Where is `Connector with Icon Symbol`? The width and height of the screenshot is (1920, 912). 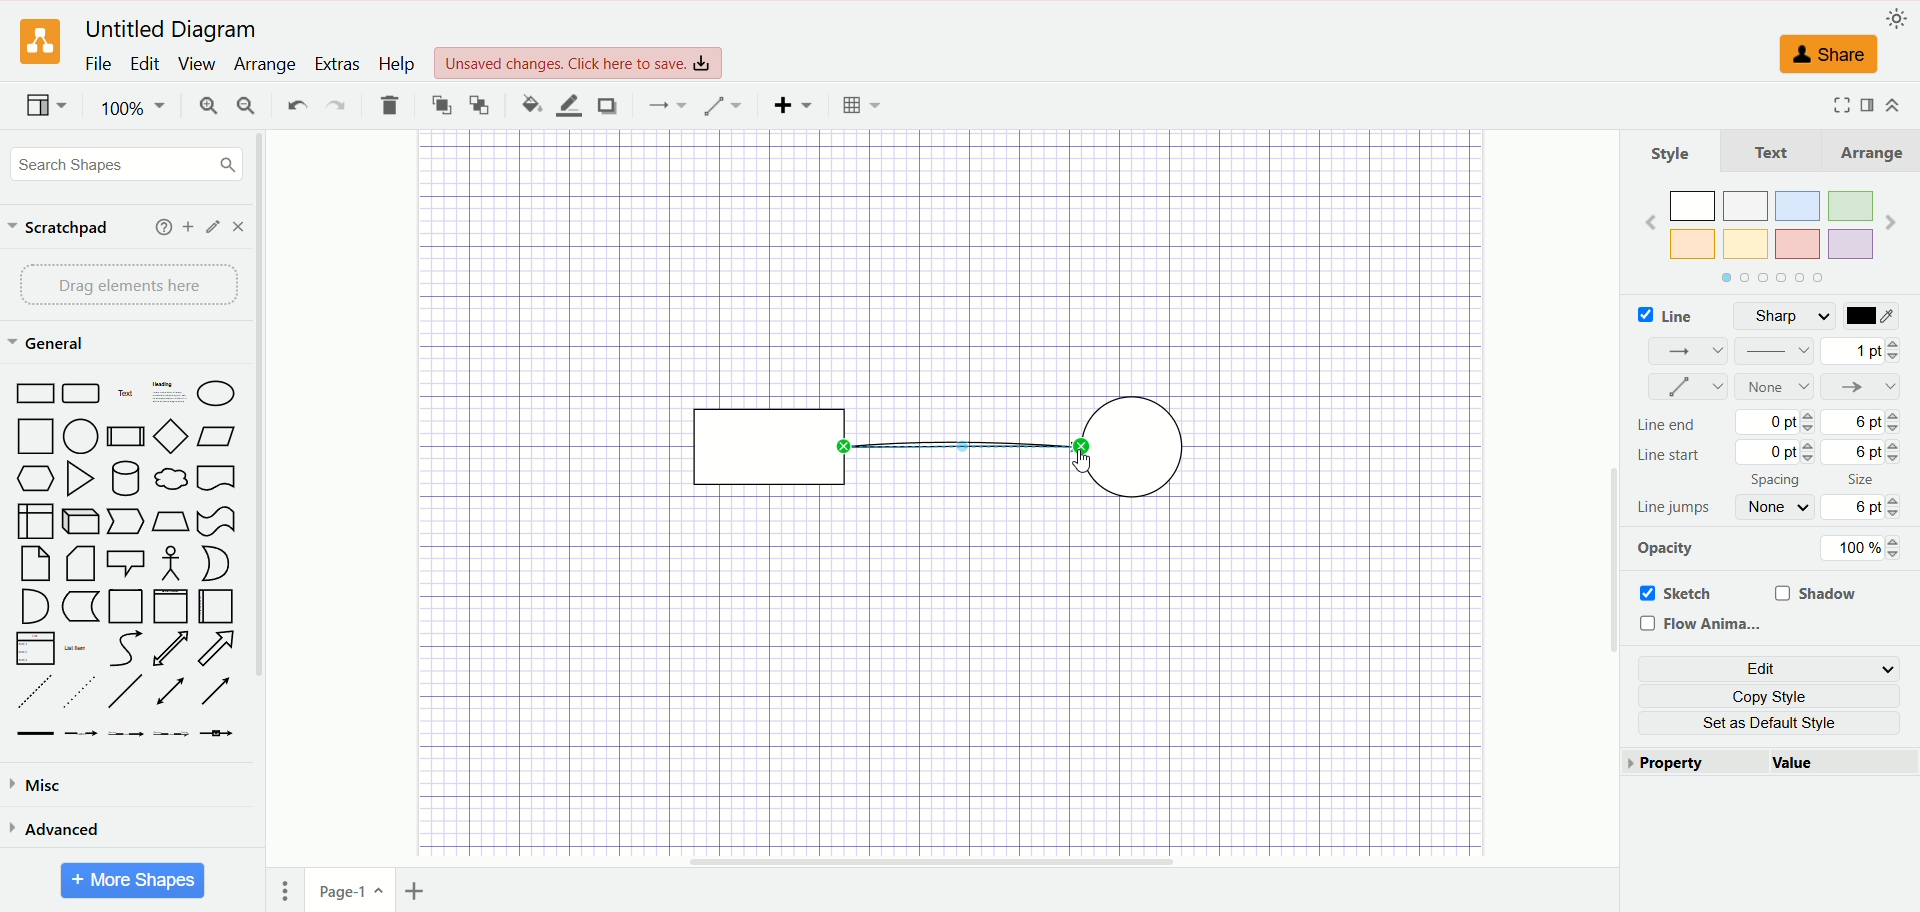 Connector with Icon Symbol is located at coordinates (221, 737).